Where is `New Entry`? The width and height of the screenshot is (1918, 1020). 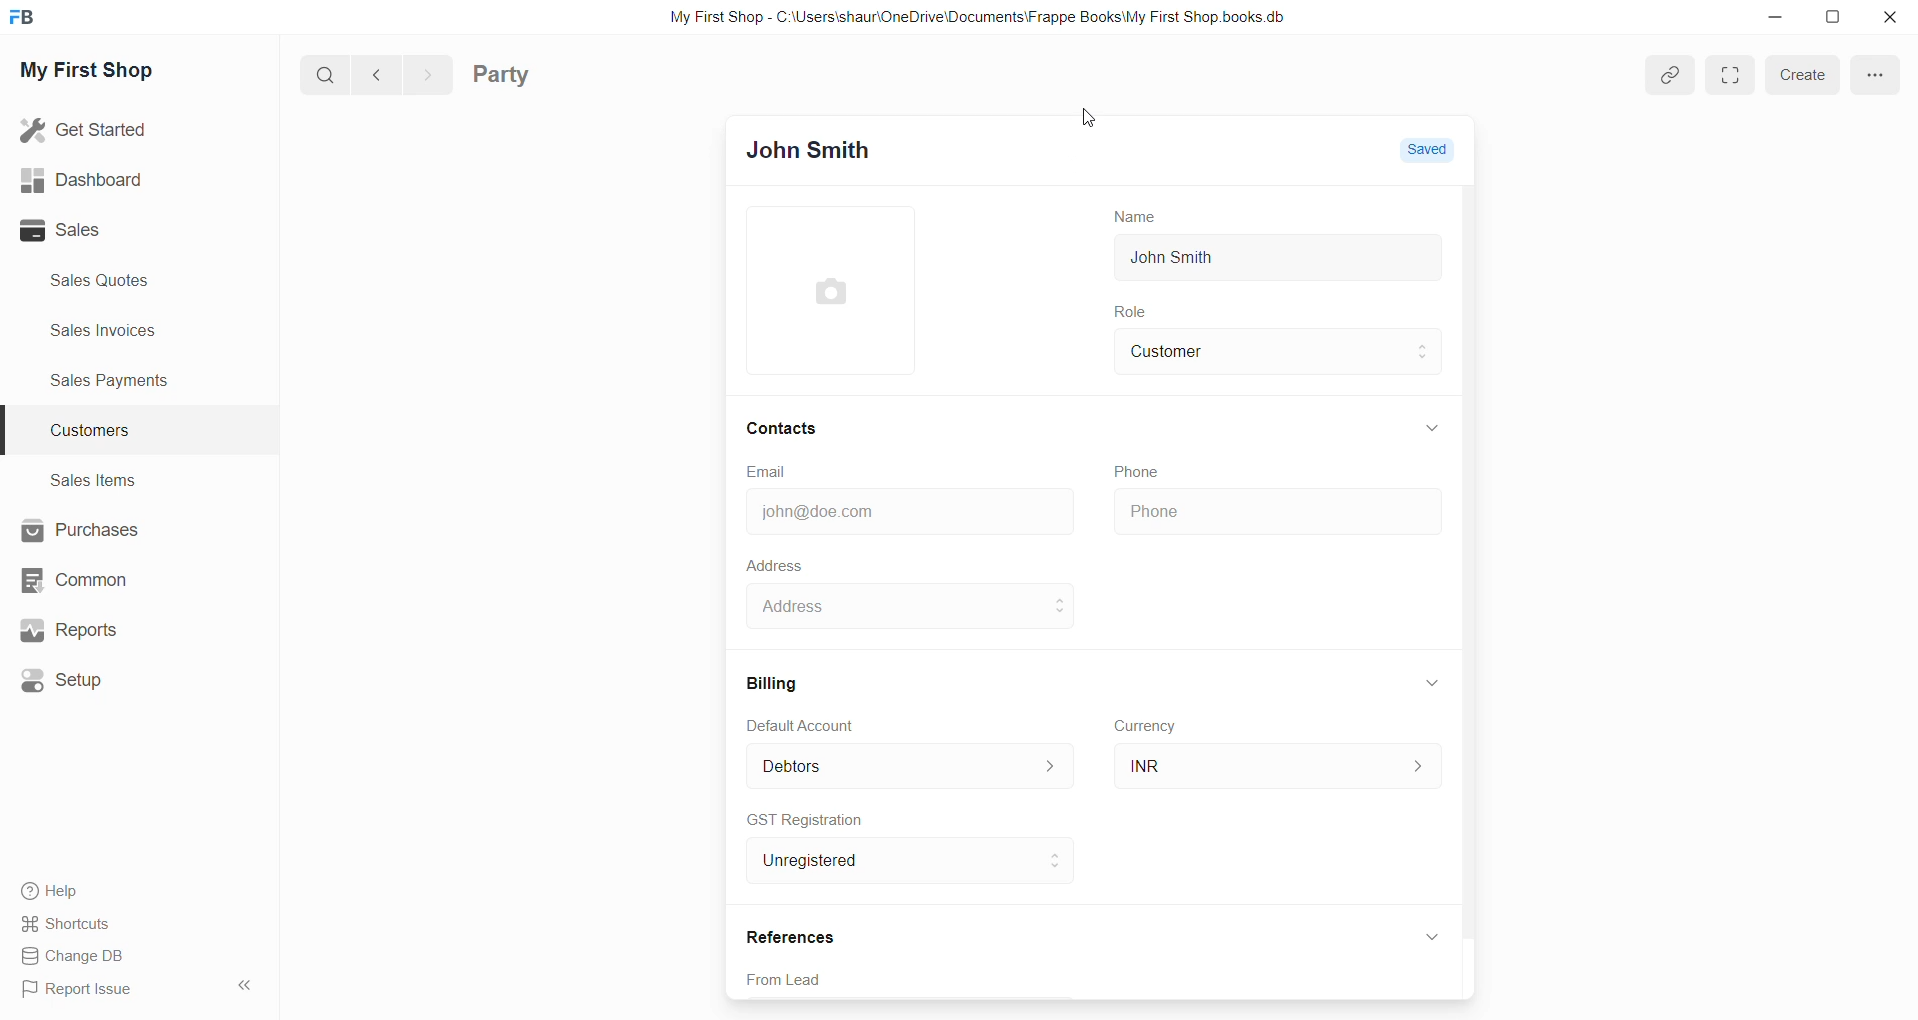
New Entry is located at coordinates (822, 152).